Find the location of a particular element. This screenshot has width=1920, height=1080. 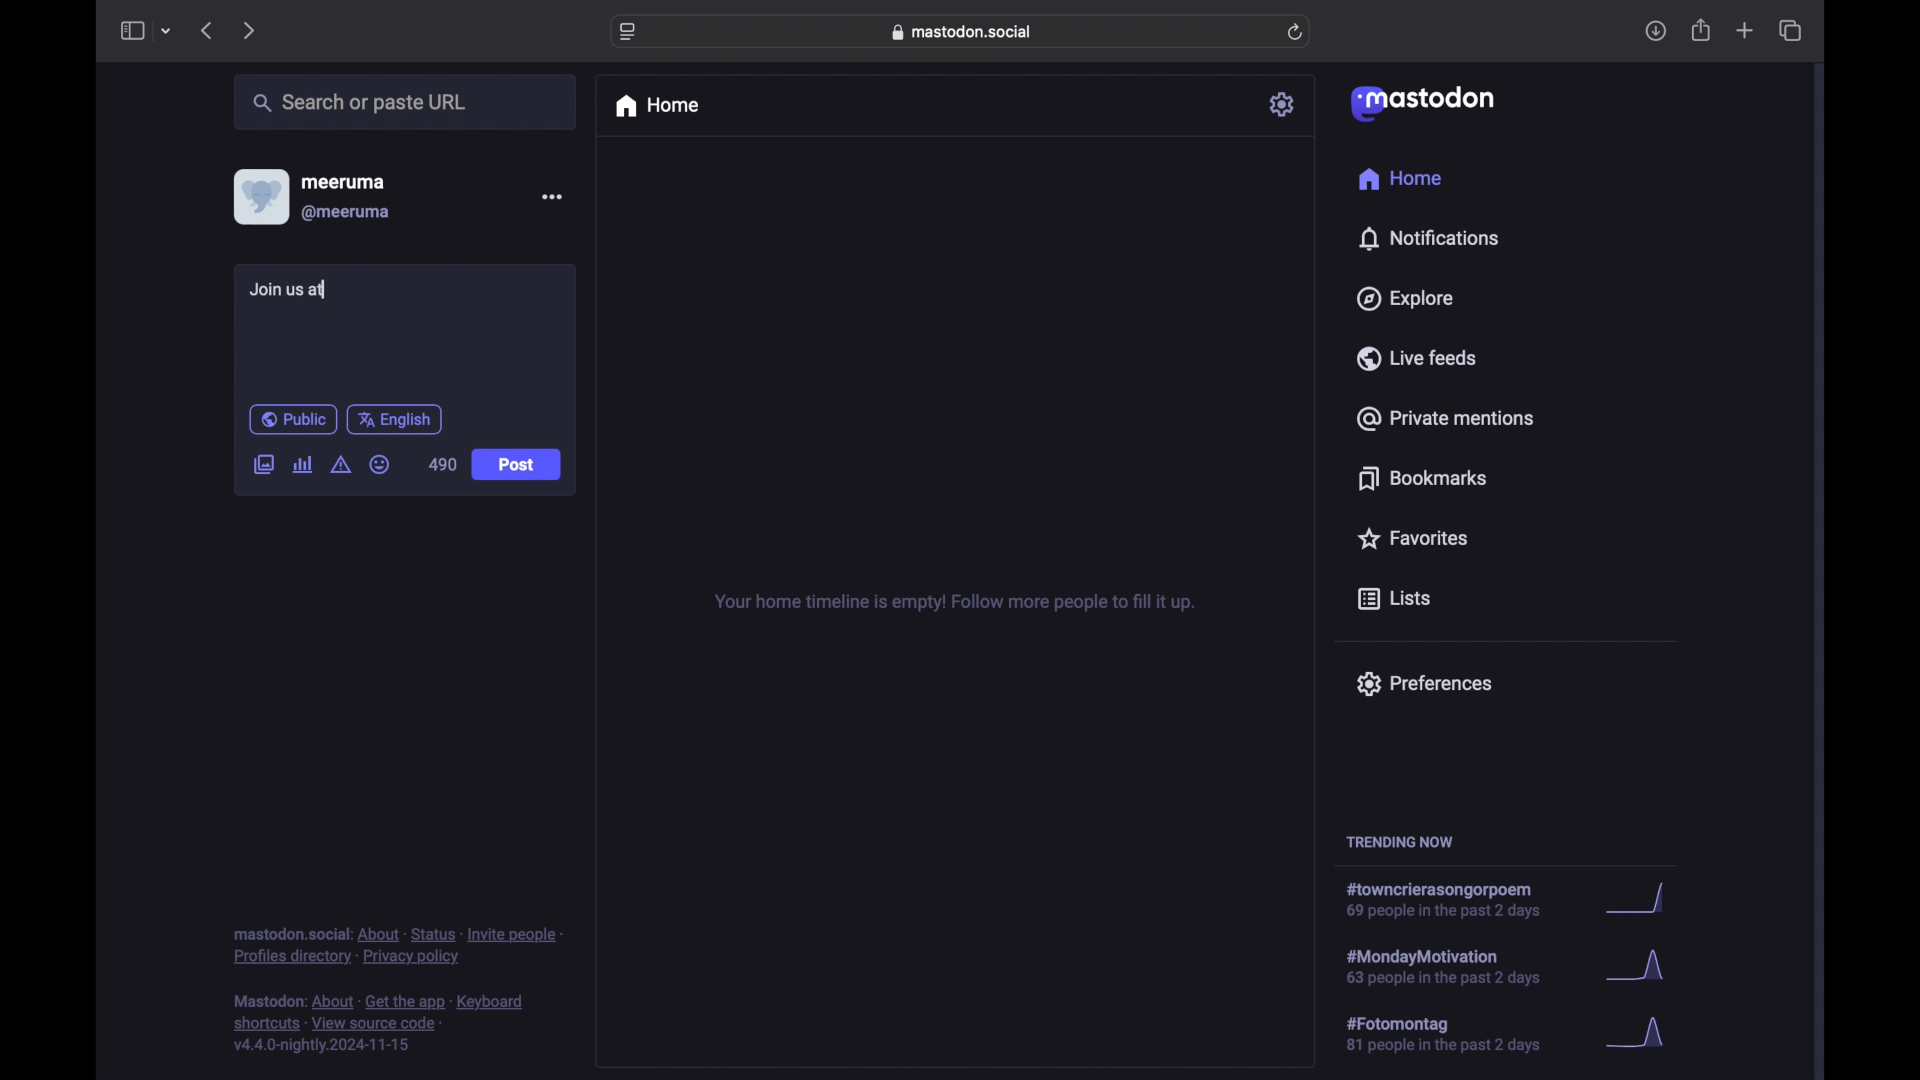

new tab is located at coordinates (1745, 30).